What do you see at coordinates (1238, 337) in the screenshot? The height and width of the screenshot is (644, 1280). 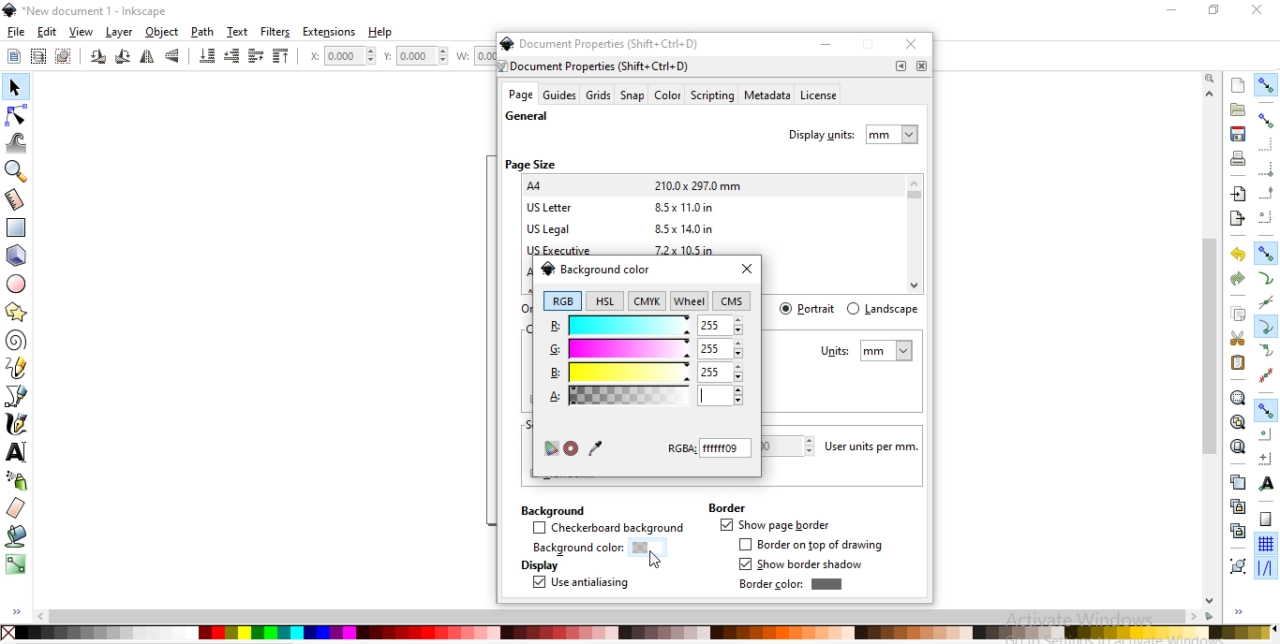 I see `cut` at bounding box center [1238, 337].